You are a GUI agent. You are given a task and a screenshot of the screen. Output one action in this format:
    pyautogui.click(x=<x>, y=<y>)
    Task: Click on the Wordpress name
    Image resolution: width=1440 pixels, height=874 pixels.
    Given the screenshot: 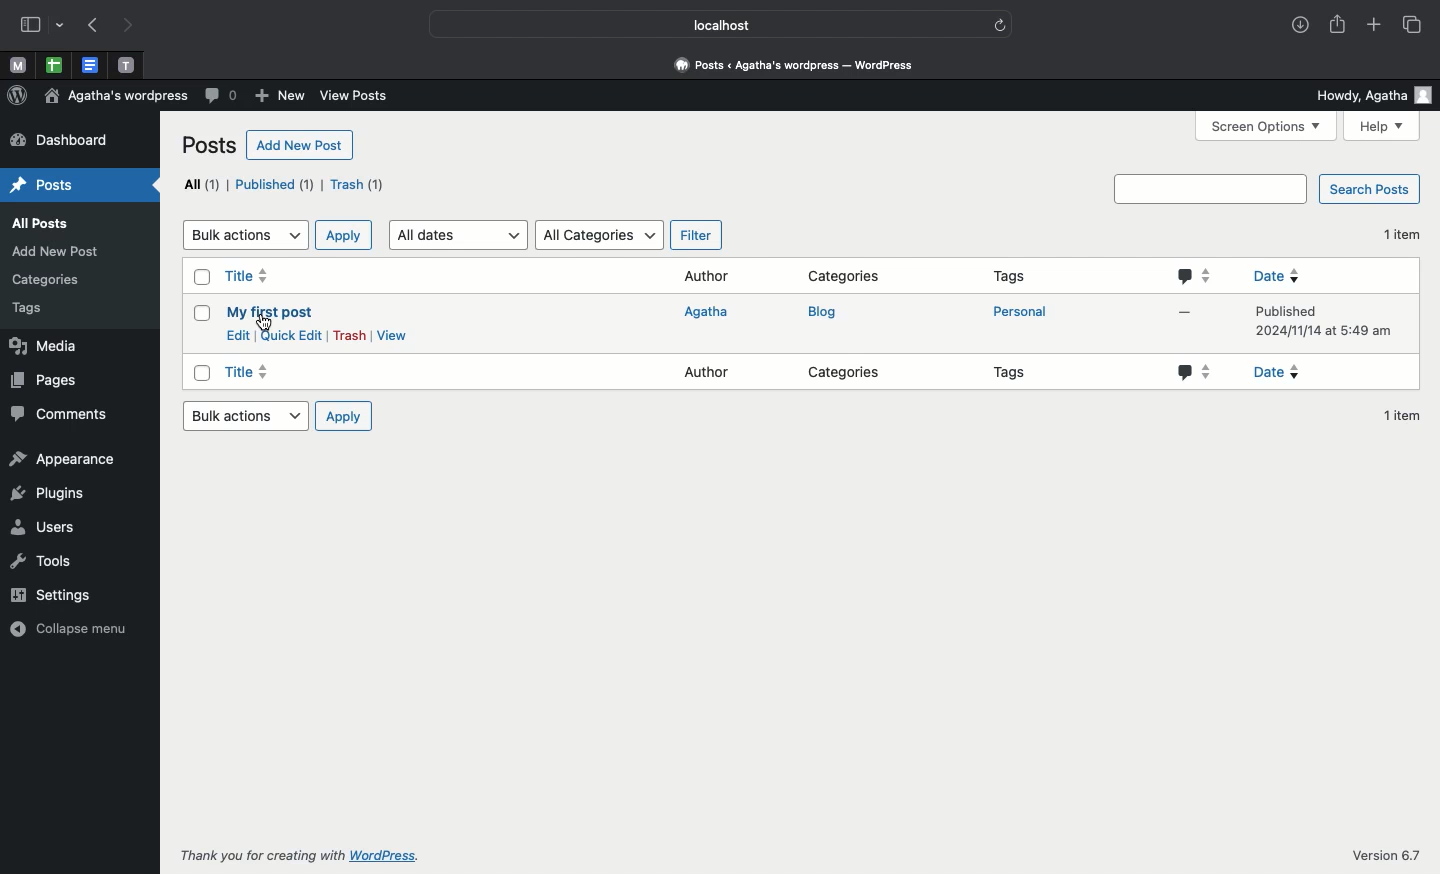 What is the action you would take?
    pyautogui.click(x=116, y=96)
    